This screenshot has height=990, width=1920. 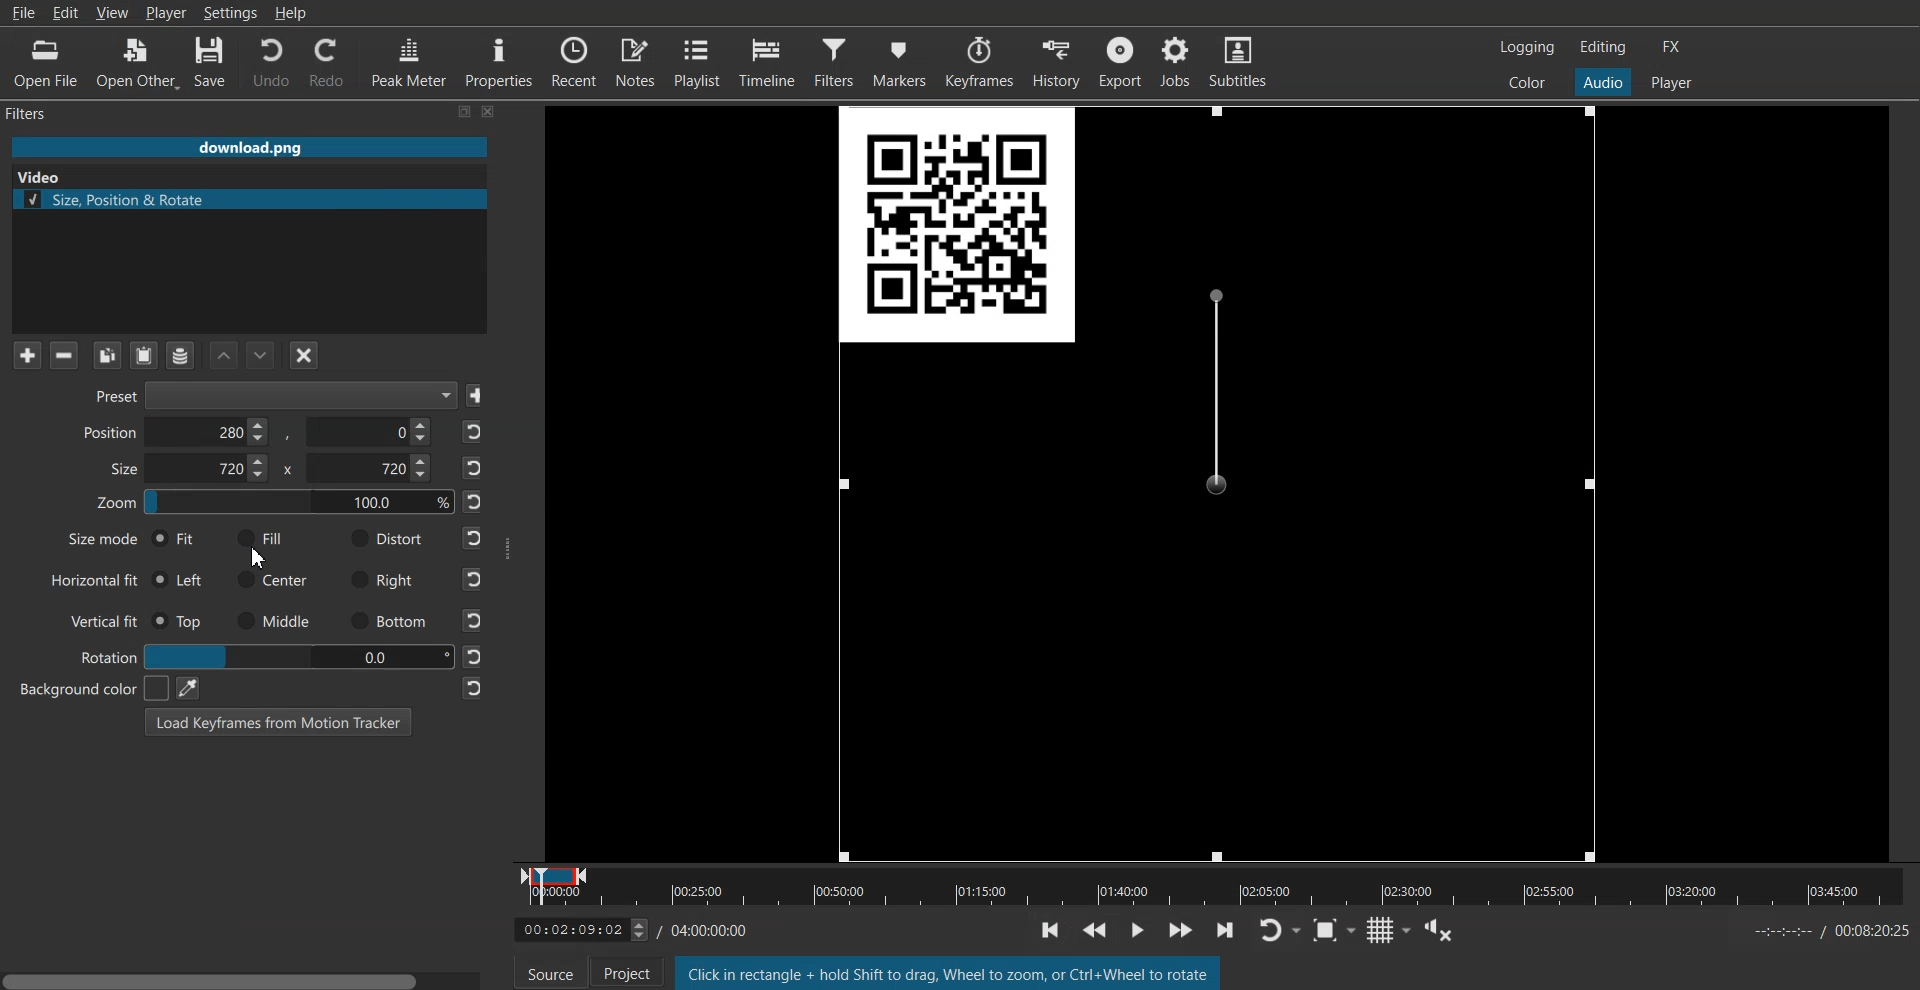 What do you see at coordinates (327, 64) in the screenshot?
I see `Redo` at bounding box center [327, 64].